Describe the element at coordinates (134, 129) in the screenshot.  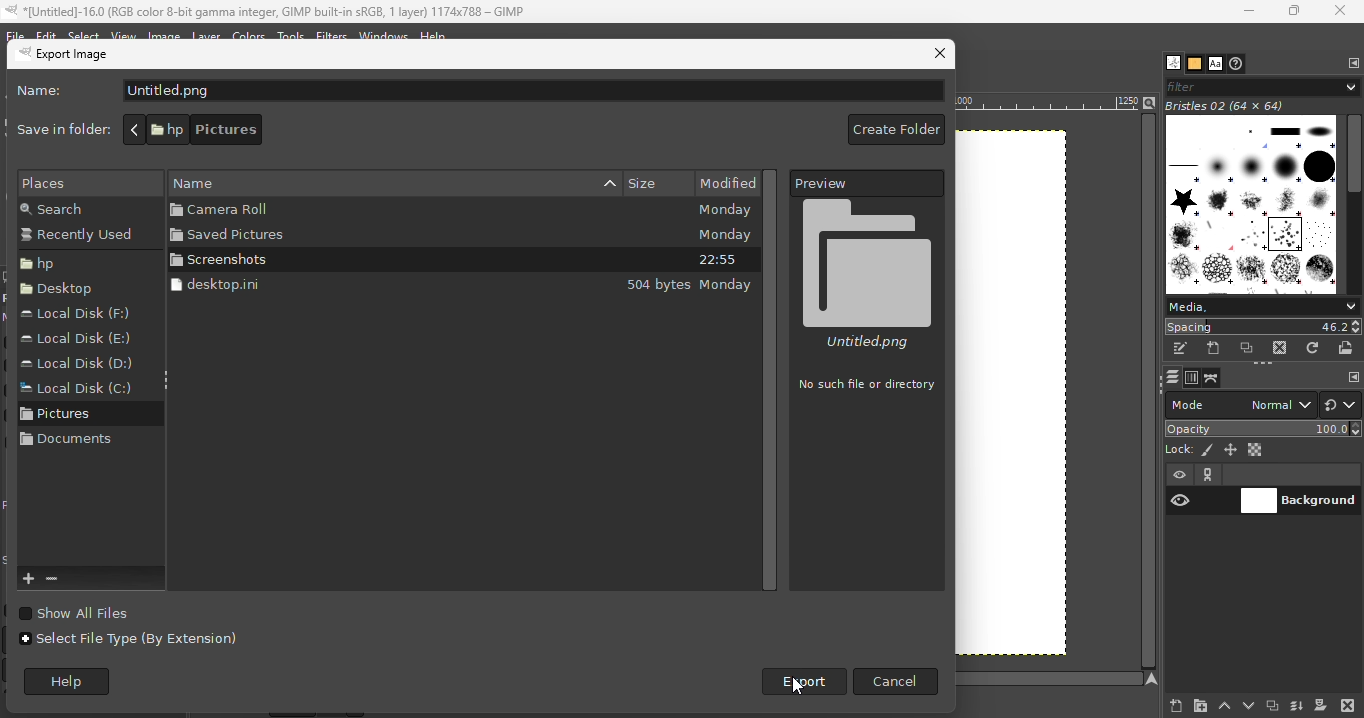
I see `go backward` at that location.